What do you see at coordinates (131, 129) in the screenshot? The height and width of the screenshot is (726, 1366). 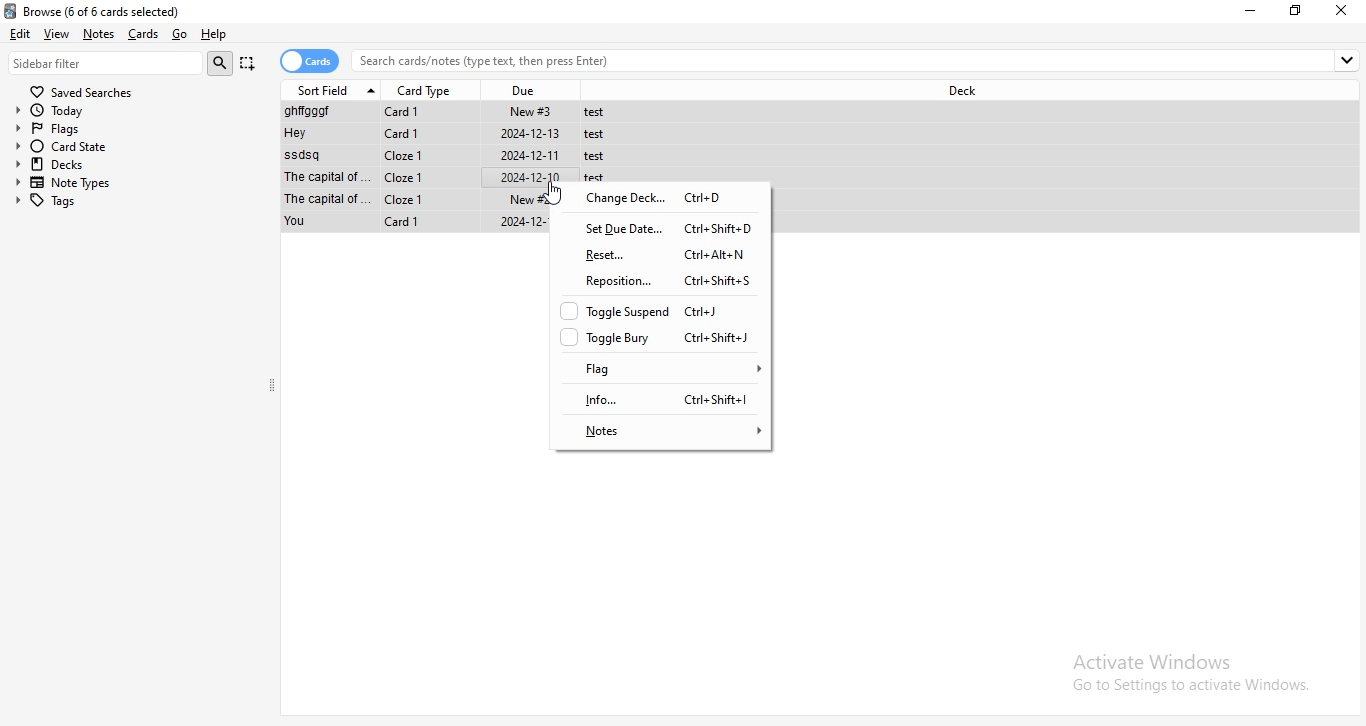 I see `flags` at bounding box center [131, 129].